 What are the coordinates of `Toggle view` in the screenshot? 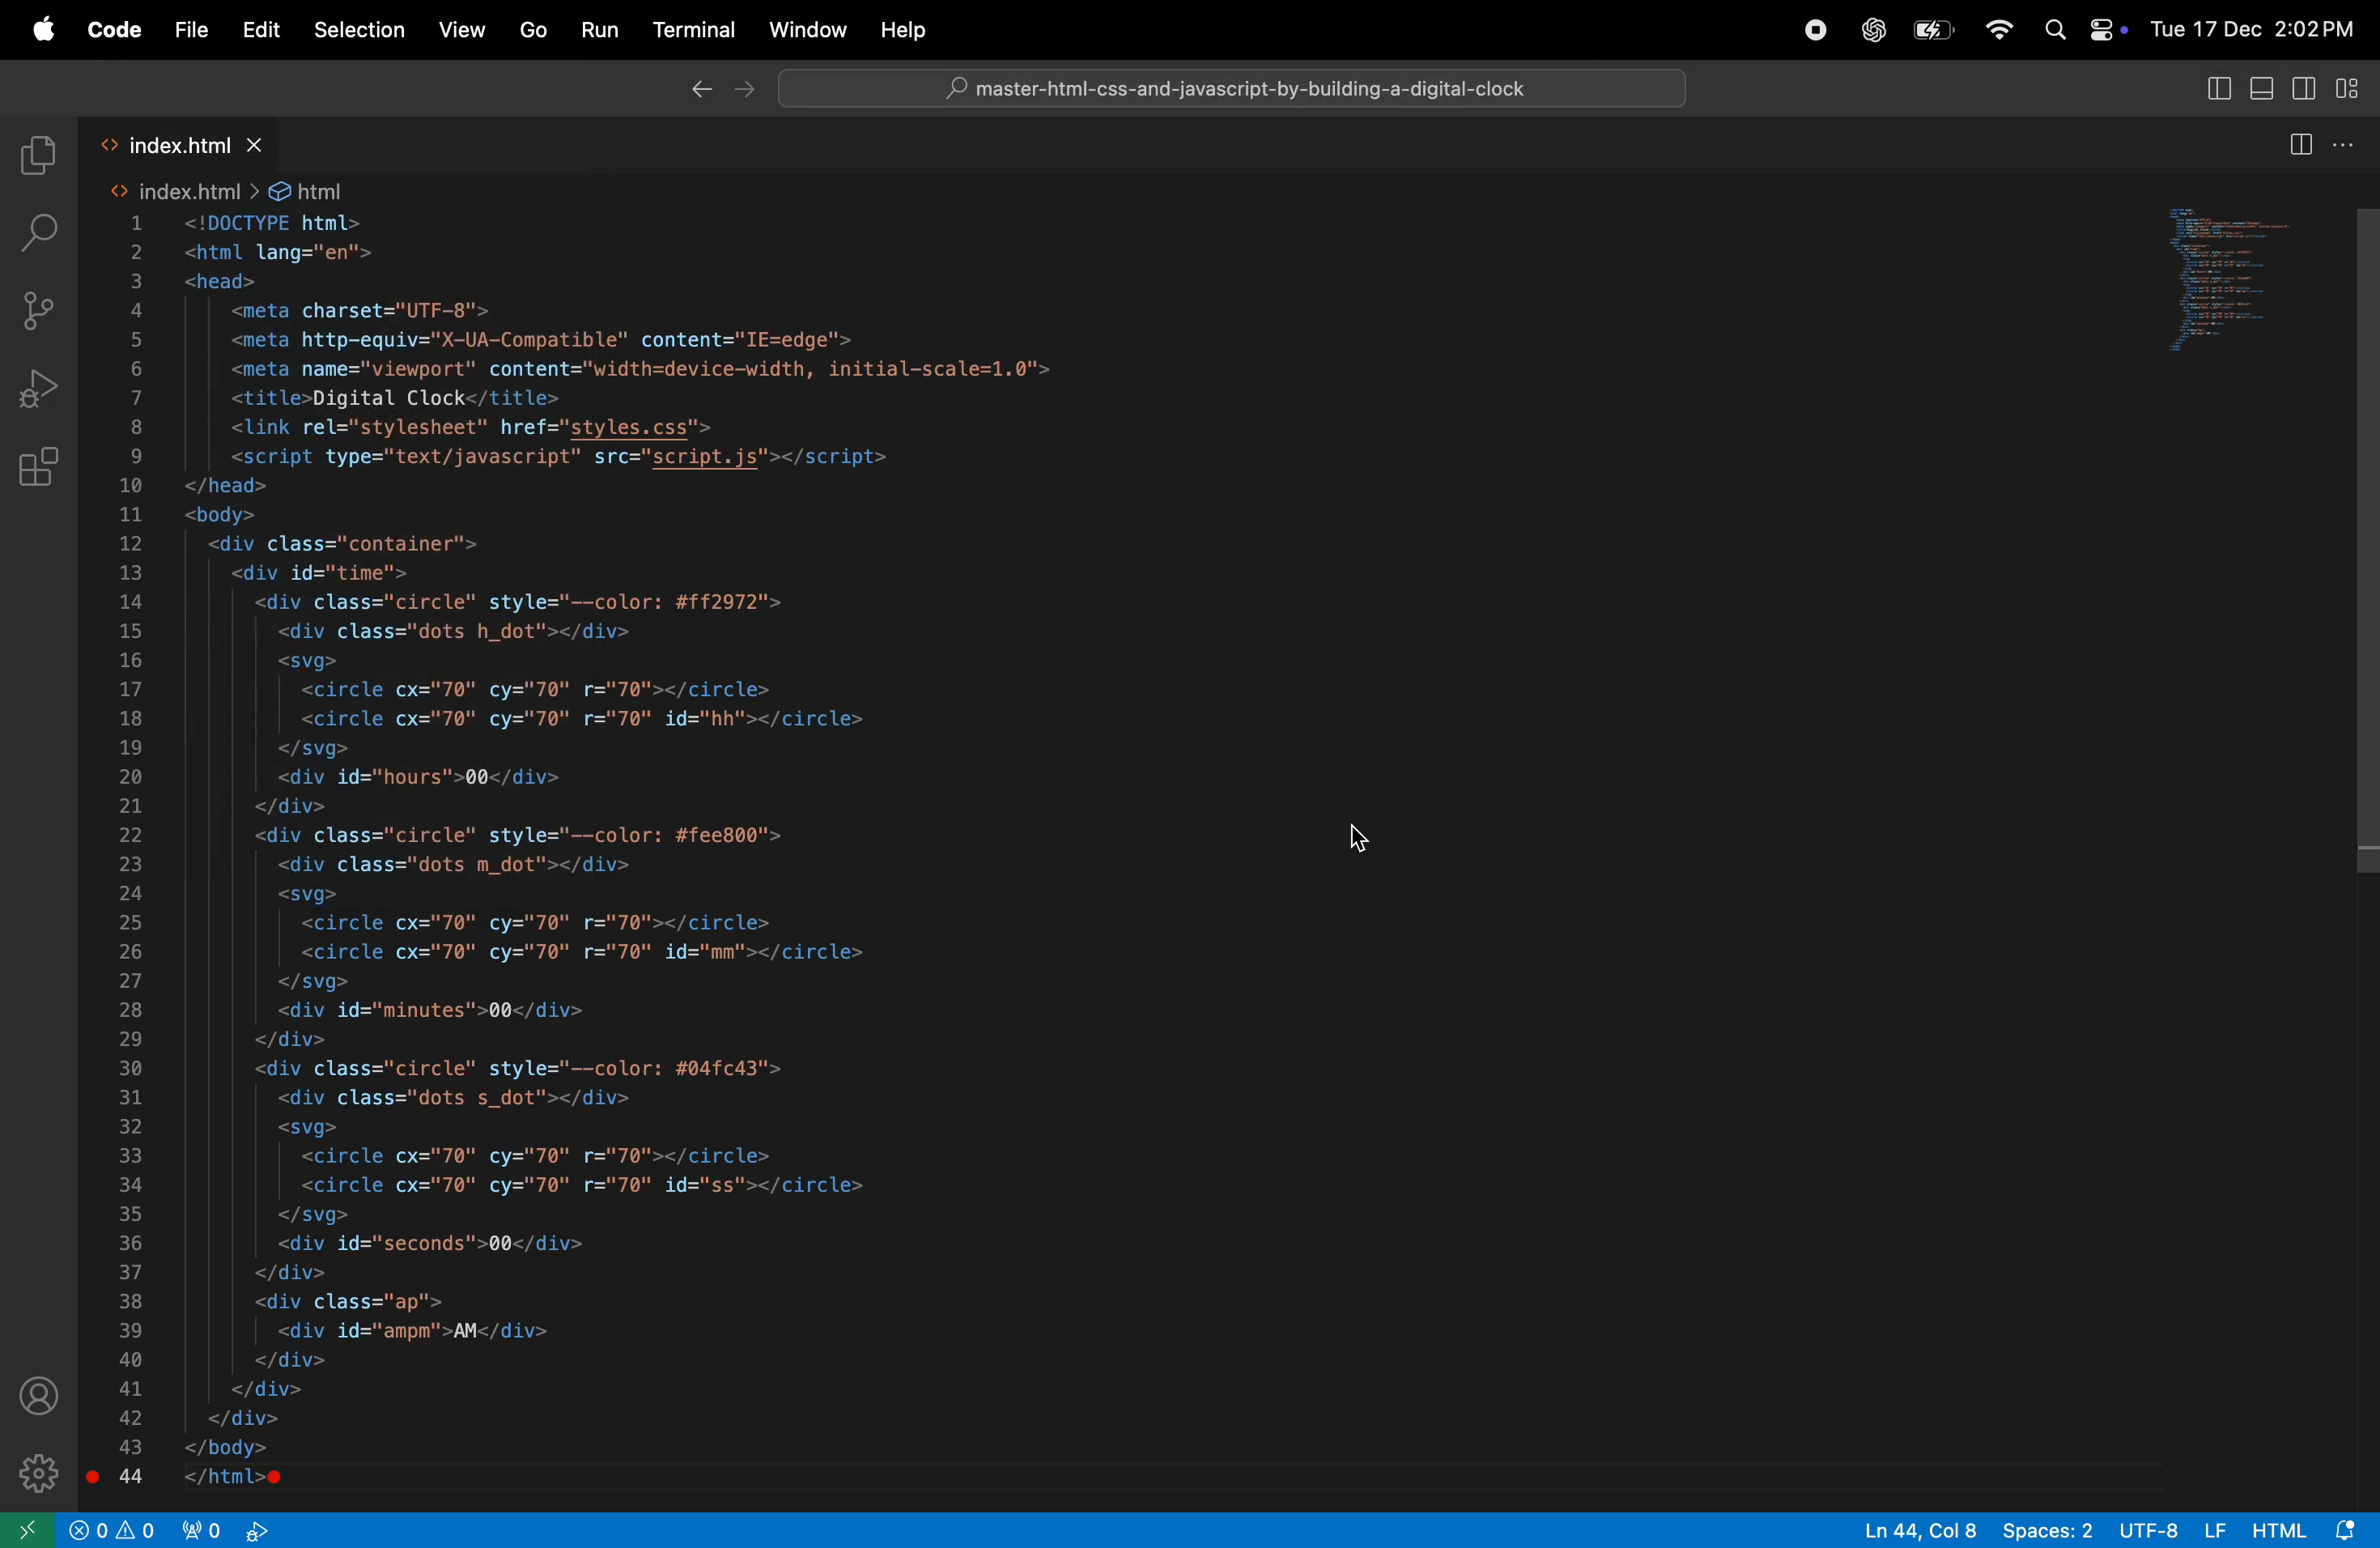 It's located at (2258, 93).